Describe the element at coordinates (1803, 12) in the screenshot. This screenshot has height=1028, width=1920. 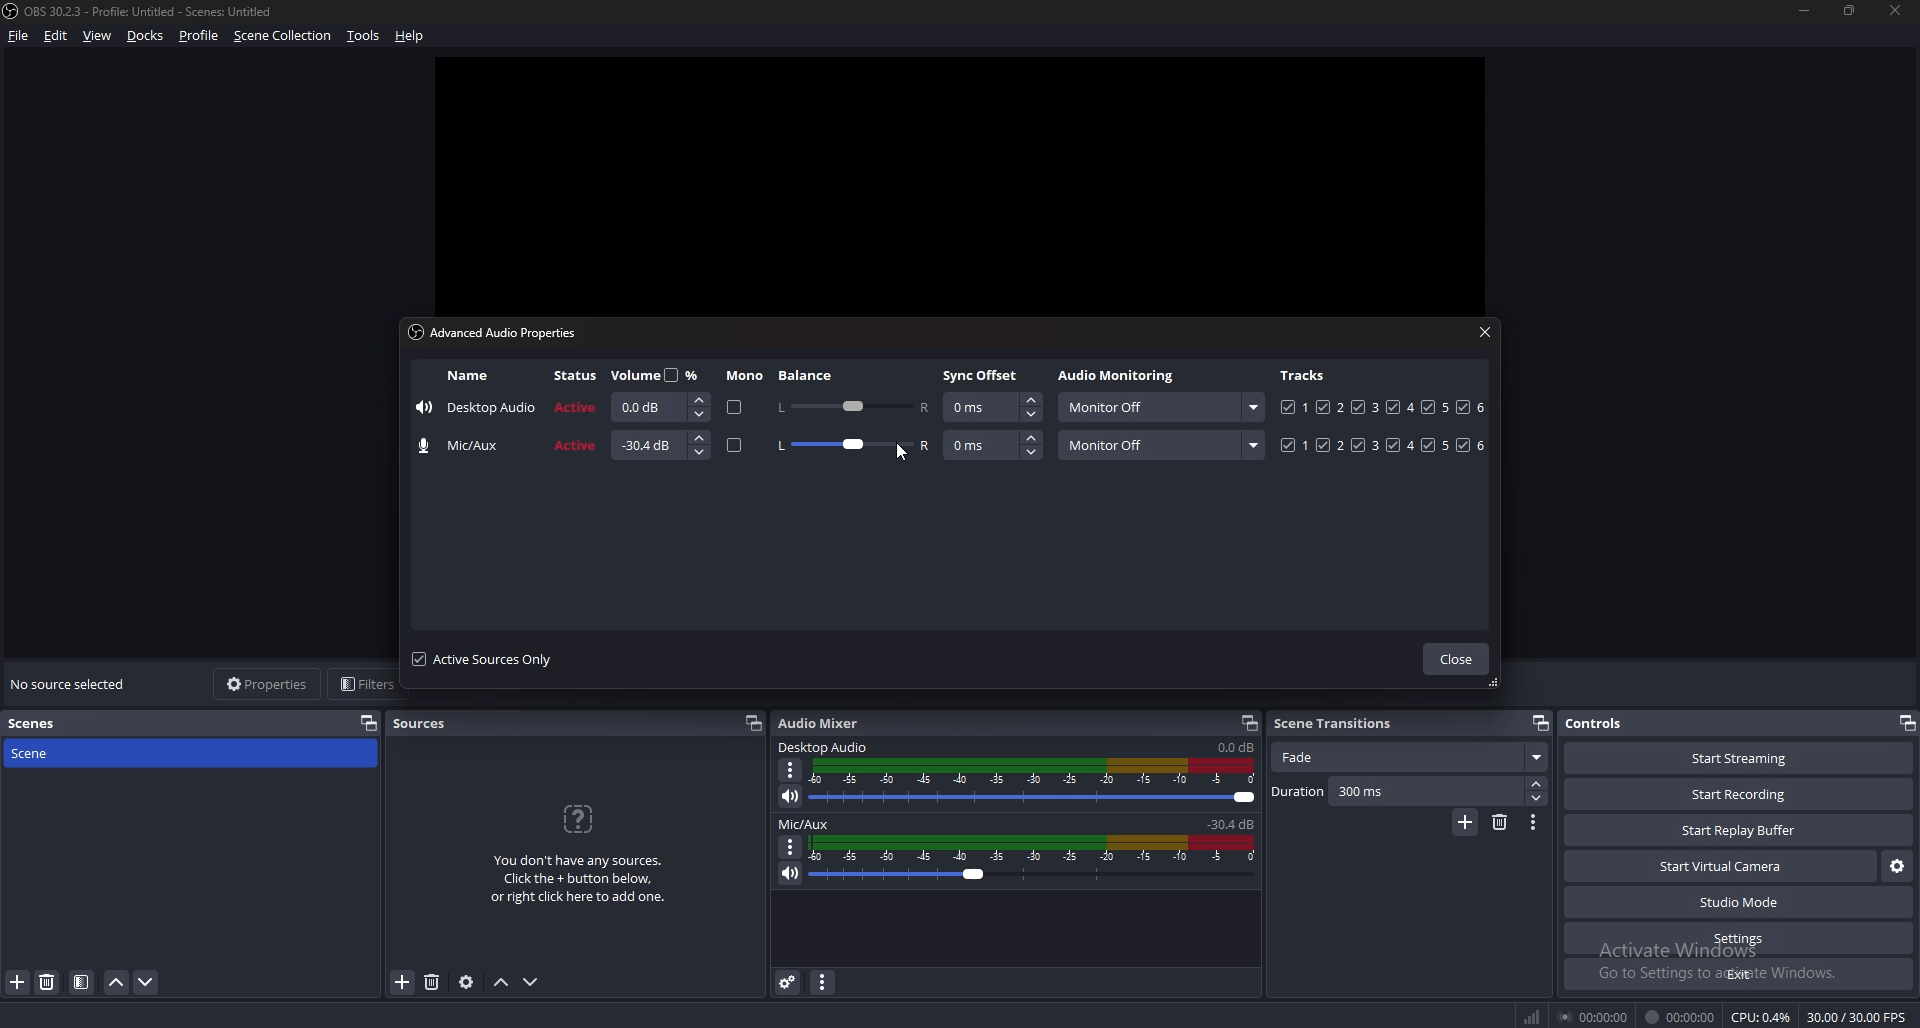
I see `minimize` at that location.